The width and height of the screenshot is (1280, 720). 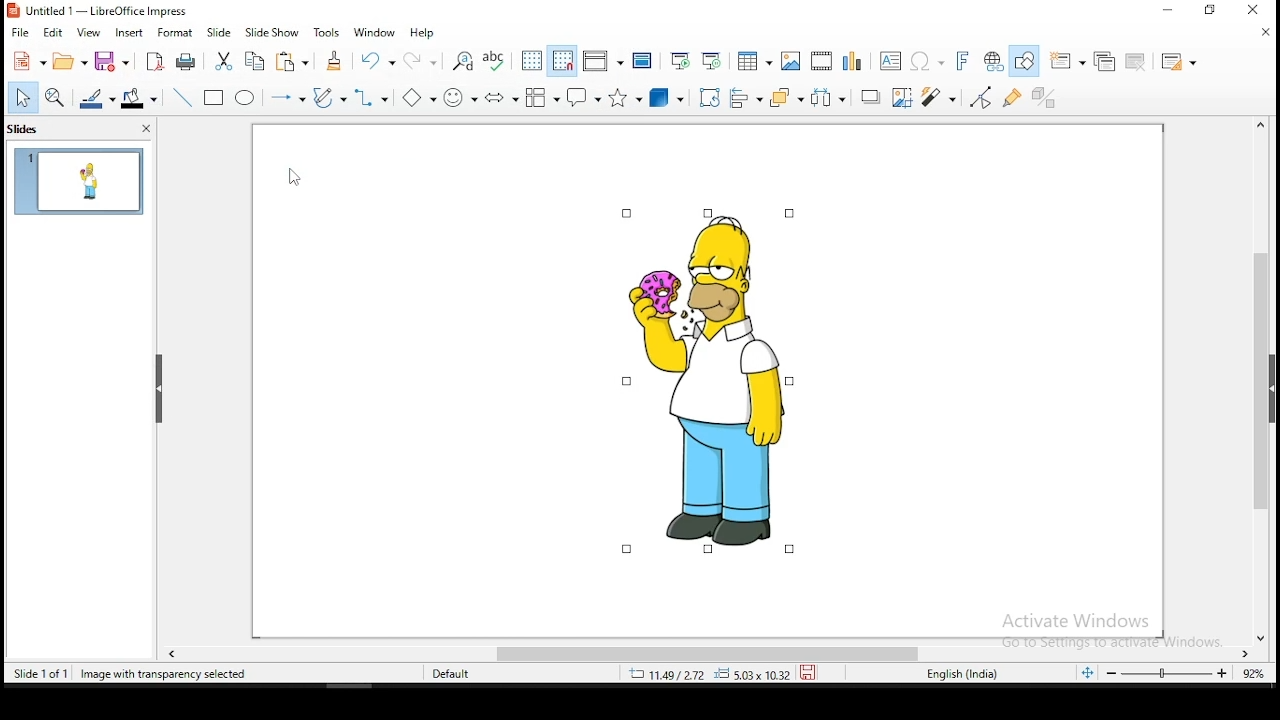 What do you see at coordinates (462, 60) in the screenshot?
I see `find and replace` at bounding box center [462, 60].